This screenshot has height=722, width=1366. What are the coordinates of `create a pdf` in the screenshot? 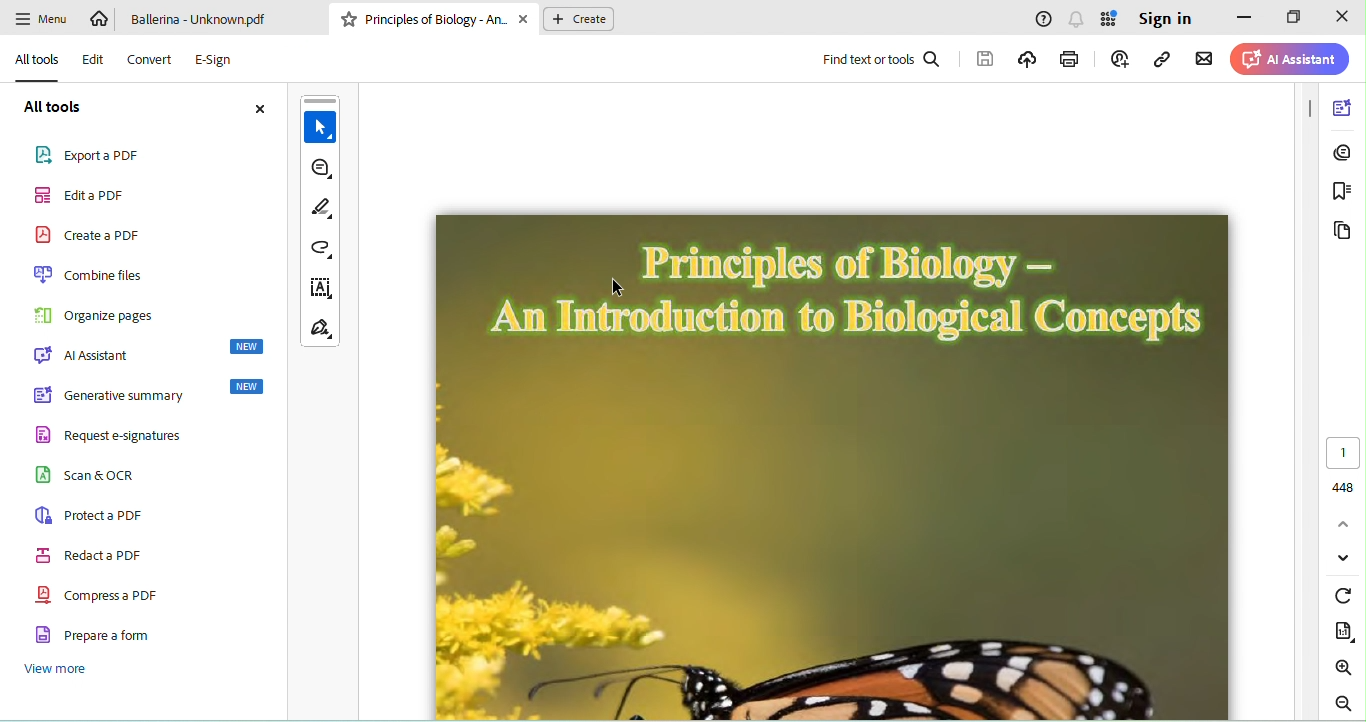 It's located at (86, 233).